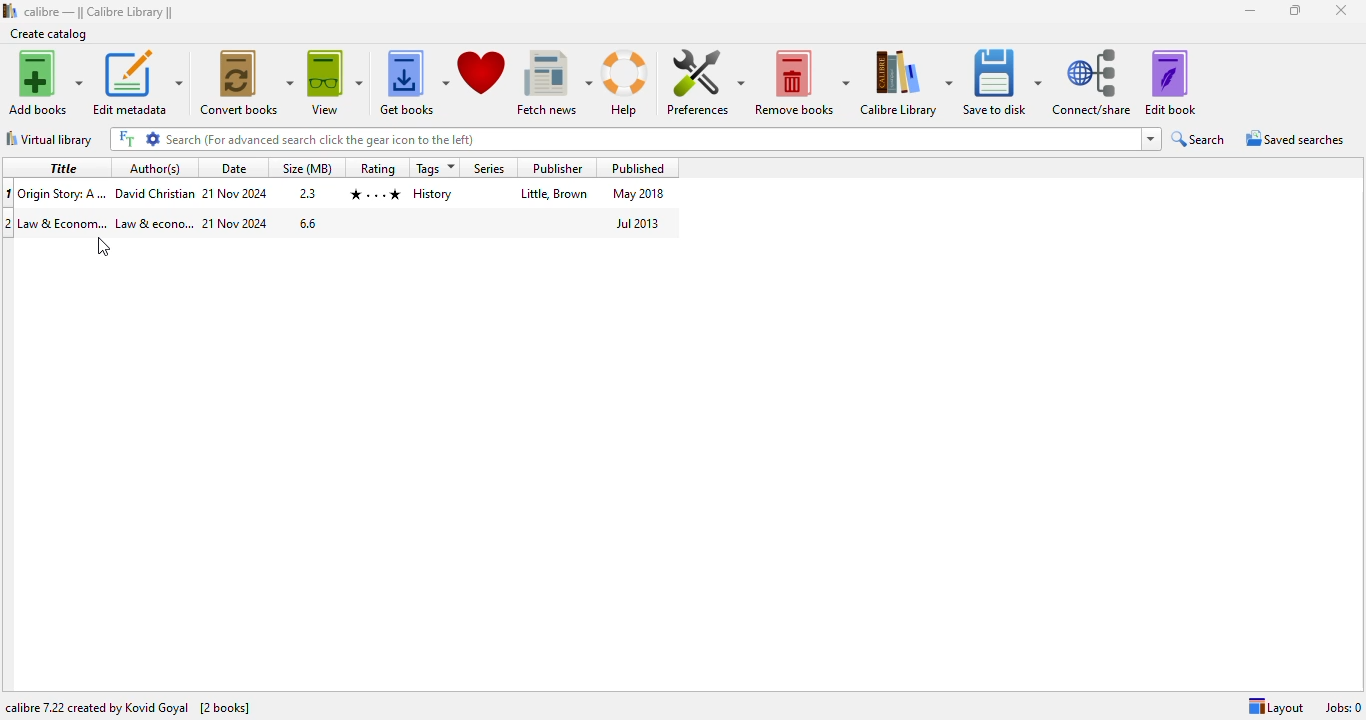 This screenshot has height=720, width=1366. Describe the element at coordinates (233, 168) in the screenshot. I see `date` at that location.